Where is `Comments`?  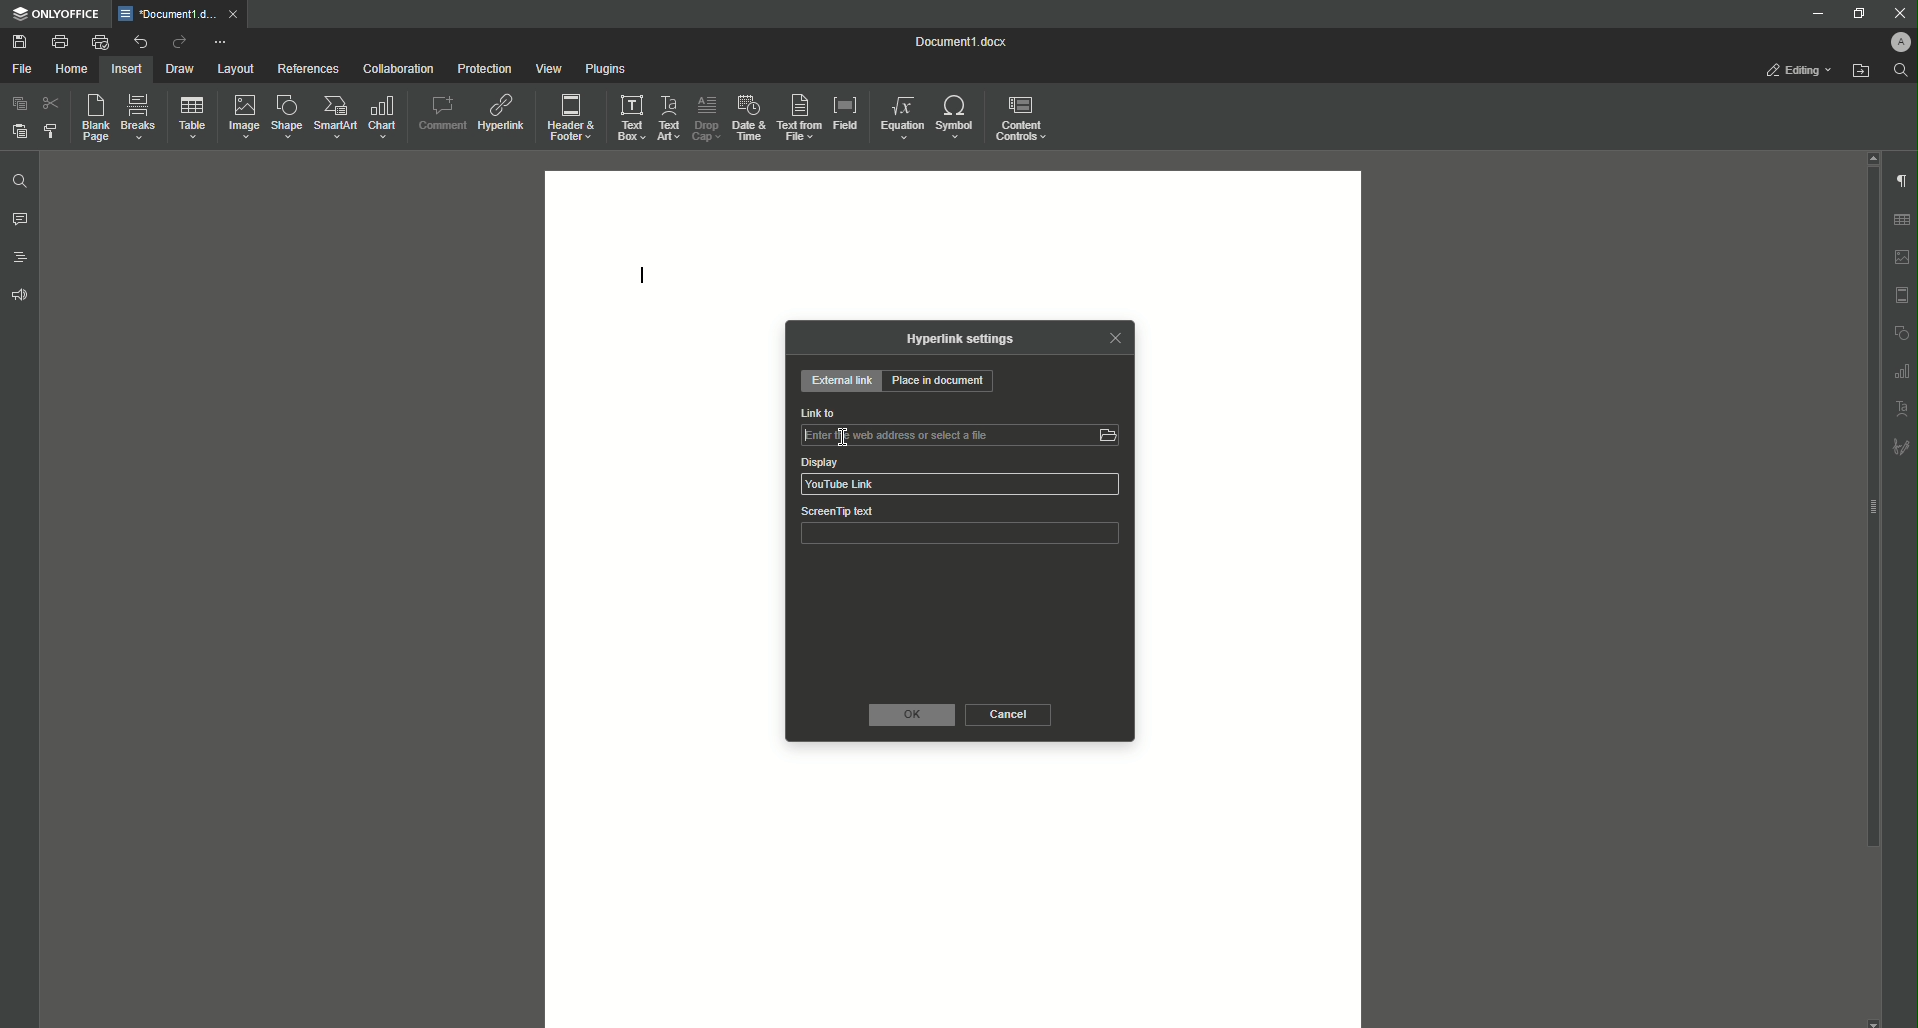
Comments is located at coordinates (20, 219).